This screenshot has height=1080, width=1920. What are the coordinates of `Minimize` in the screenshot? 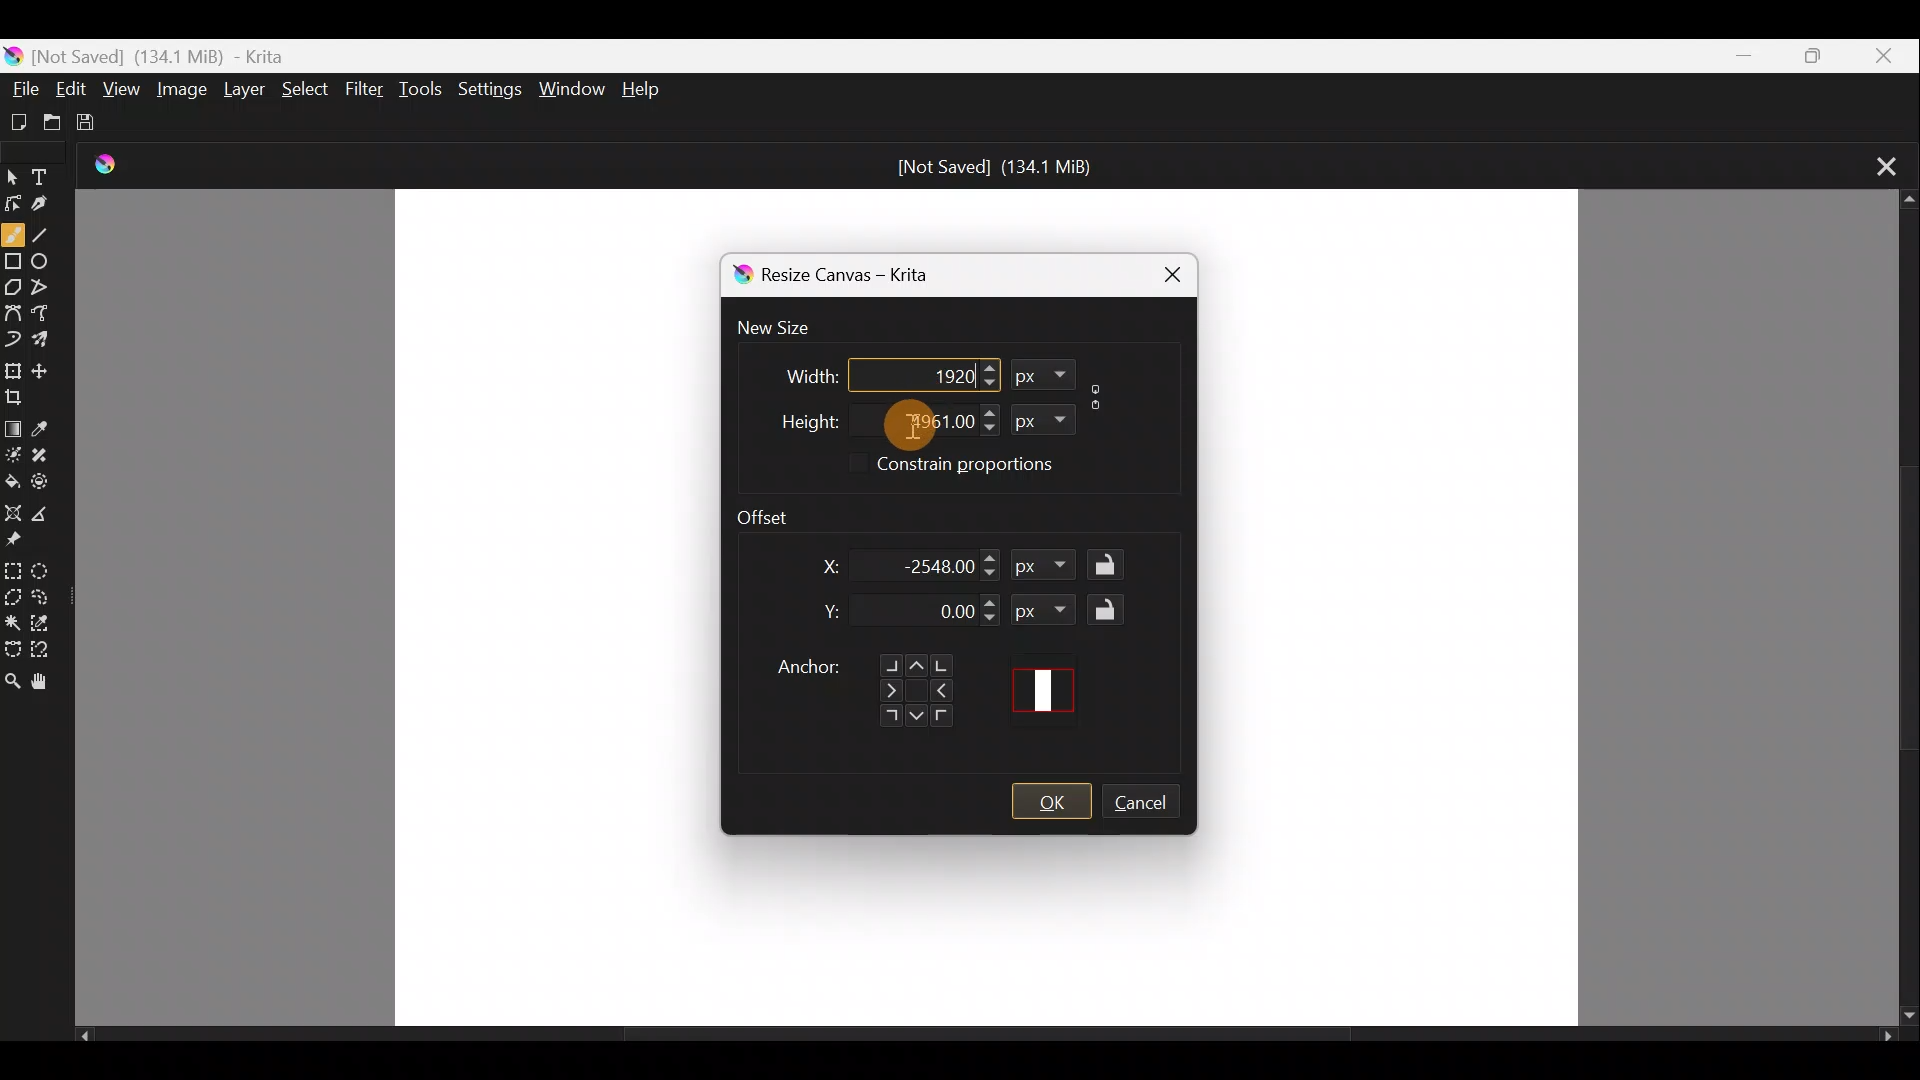 It's located at (1733, 56).